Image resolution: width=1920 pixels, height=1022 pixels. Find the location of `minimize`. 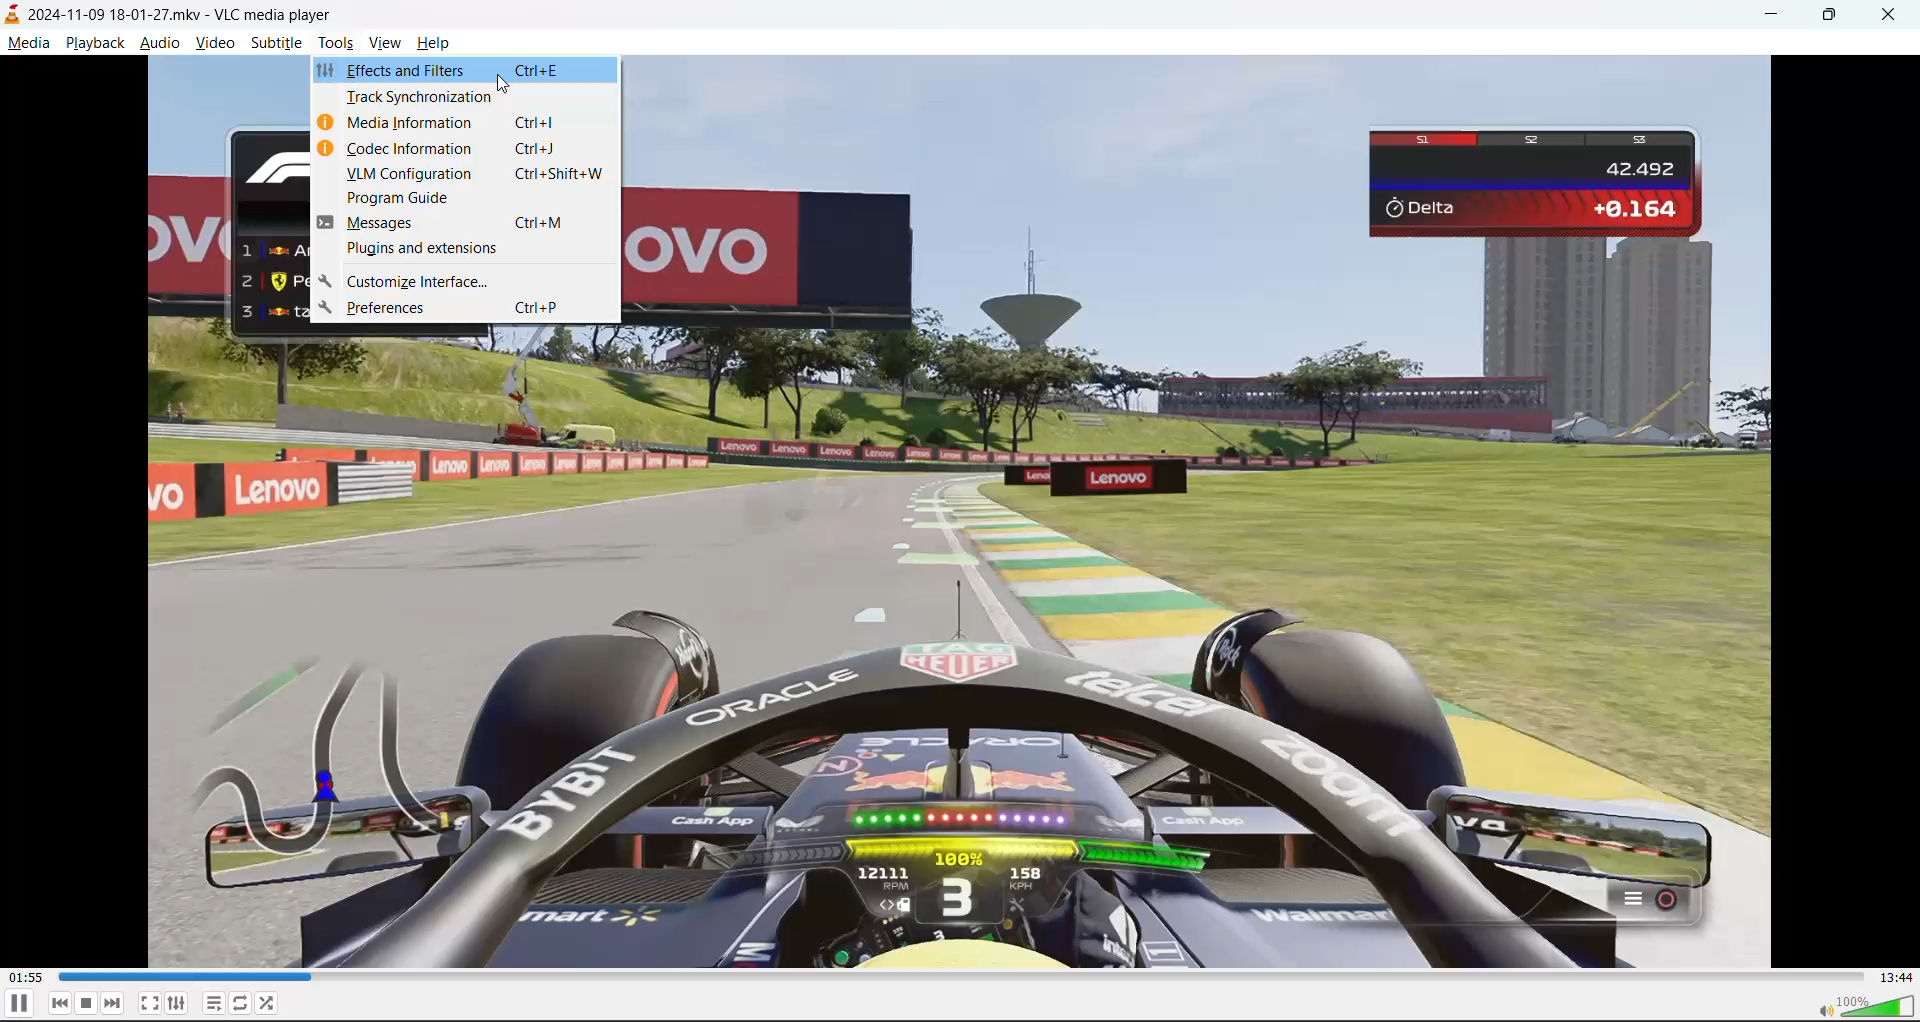

minimize is located at coordinates (1777, 17).